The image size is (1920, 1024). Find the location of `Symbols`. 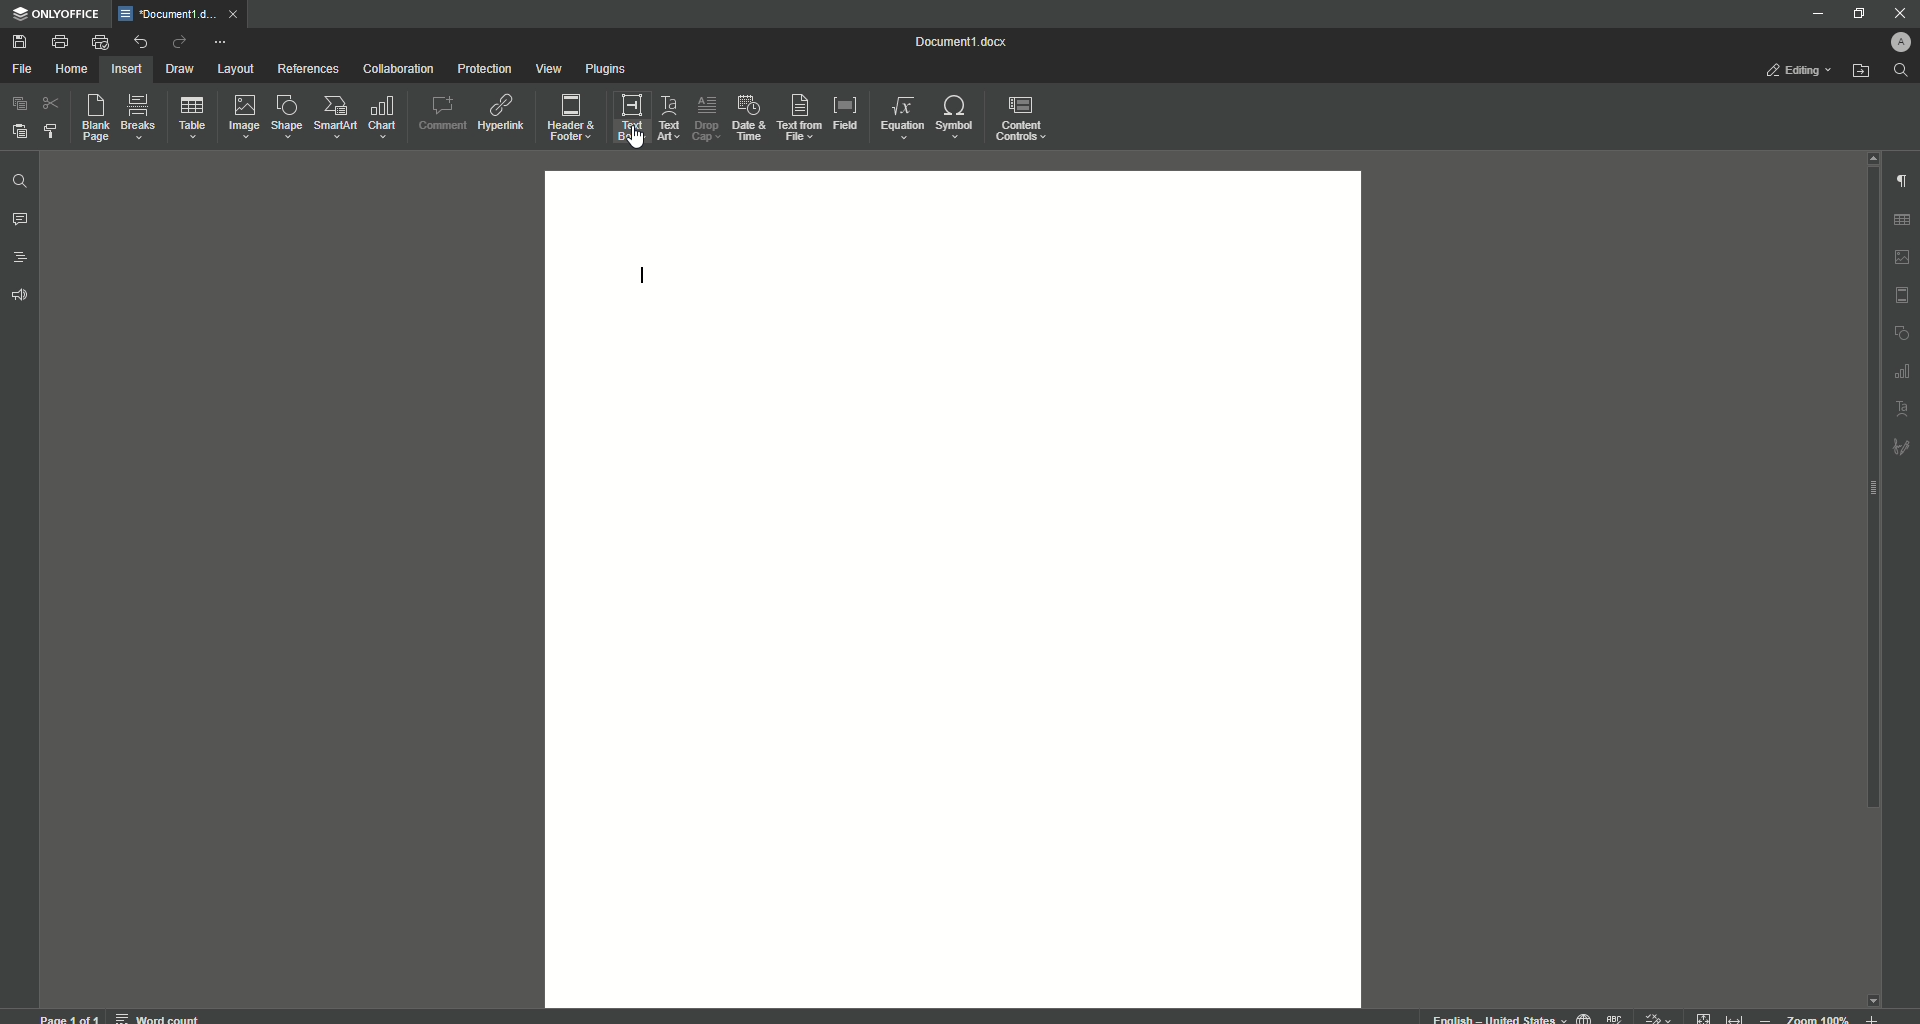

Symbols is located at coordinates (953, 117).